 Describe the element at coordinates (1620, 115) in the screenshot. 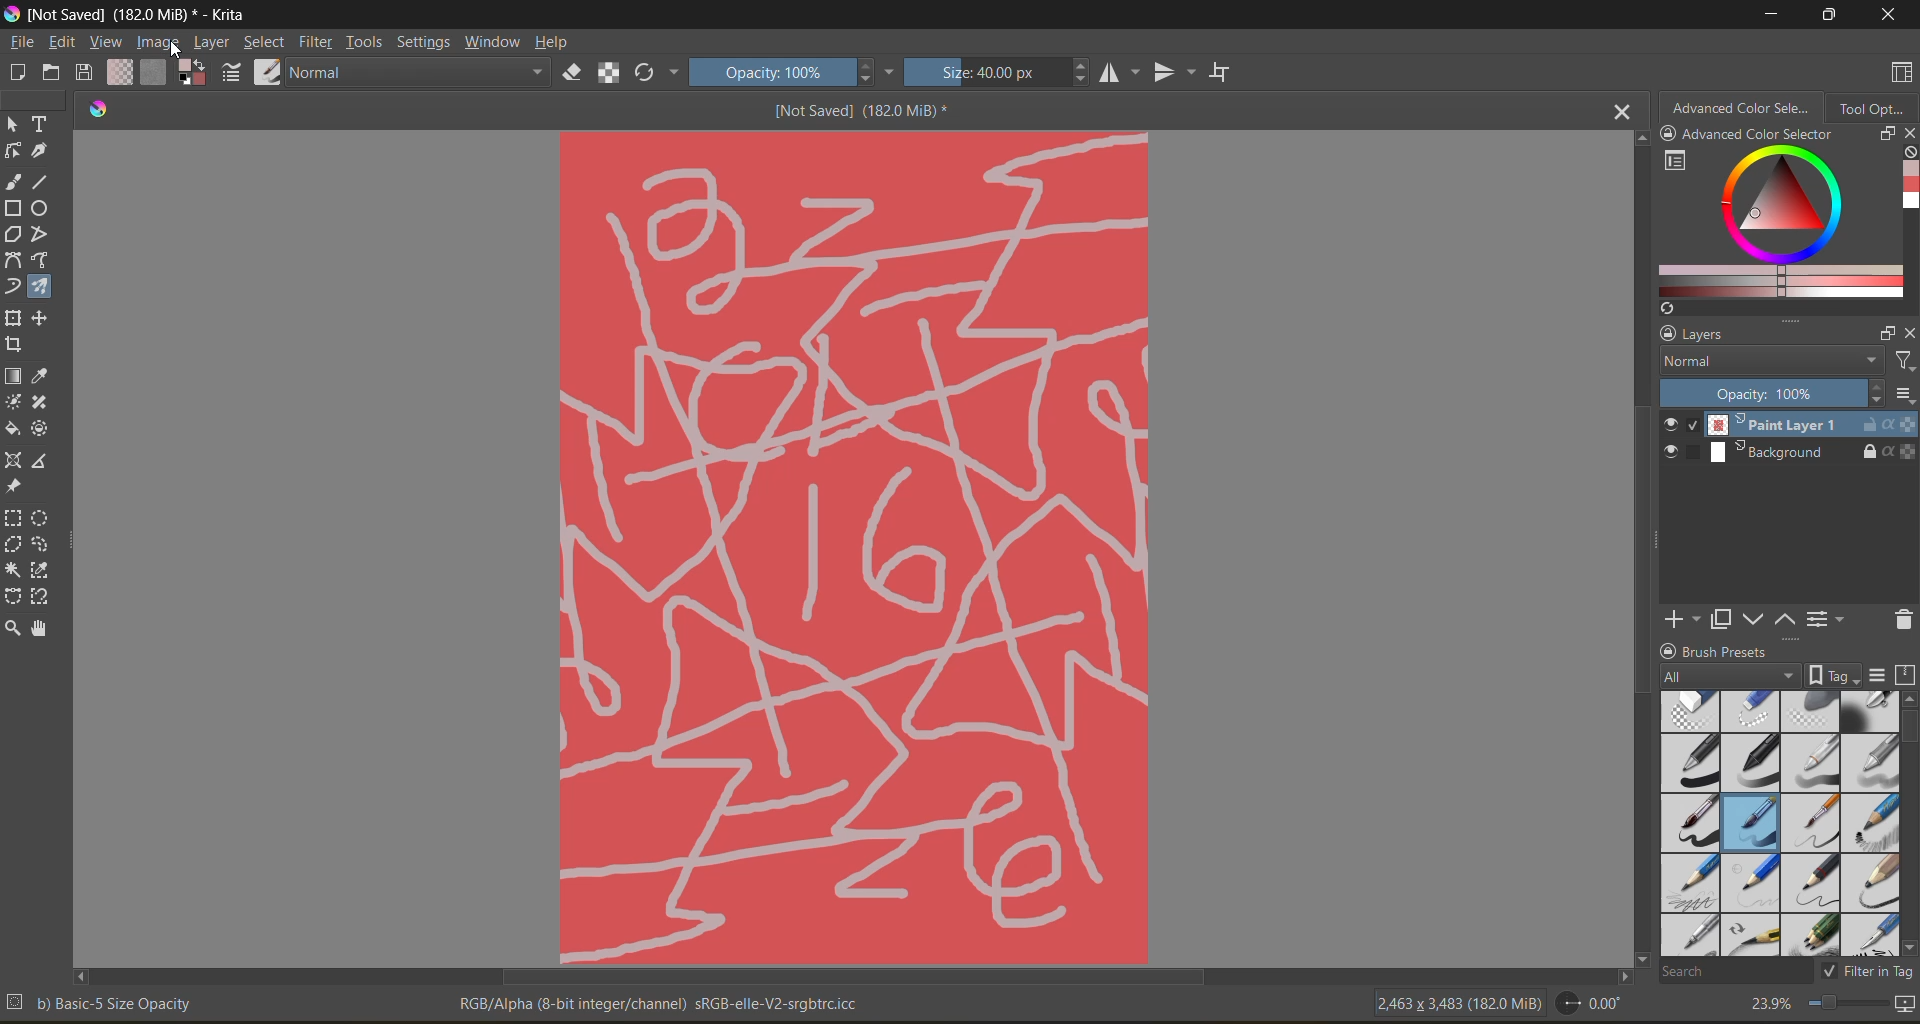

I see `close tab` at that location.